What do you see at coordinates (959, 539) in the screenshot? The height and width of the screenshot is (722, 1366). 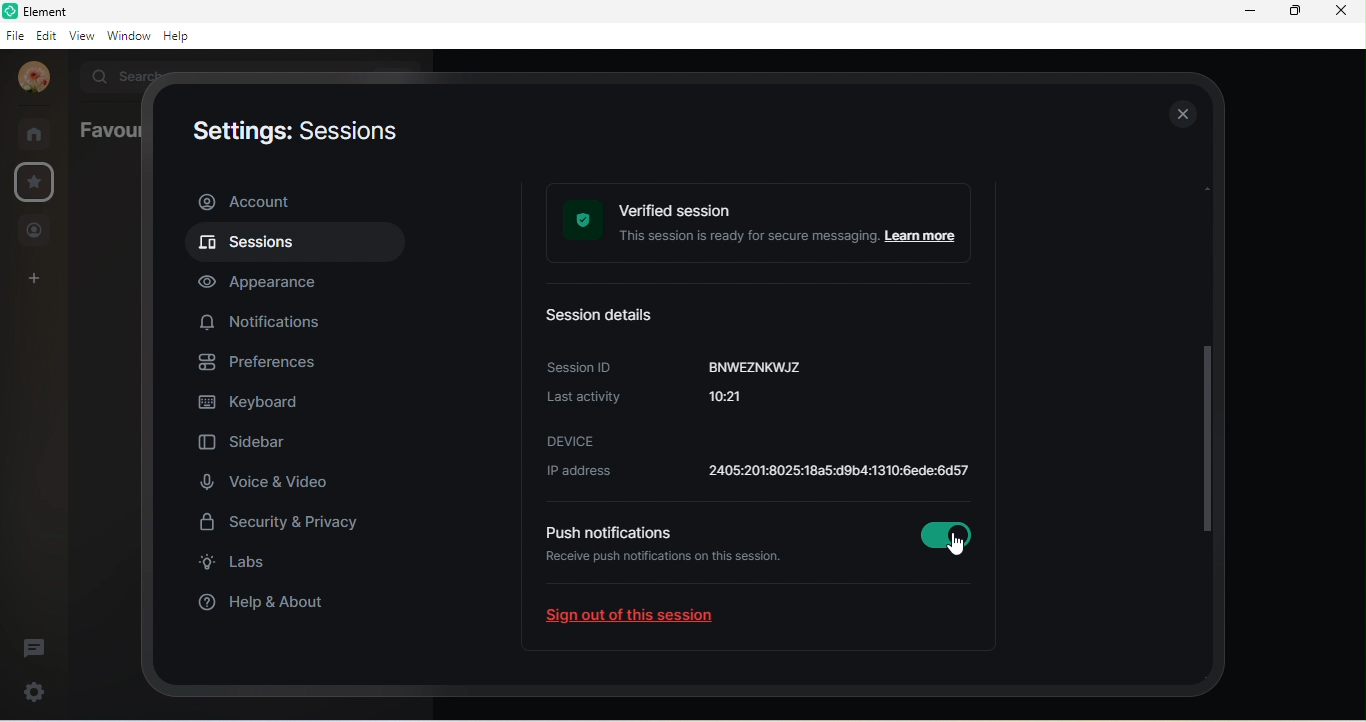 I see `cursor movement` at bounding box center [959, 539].